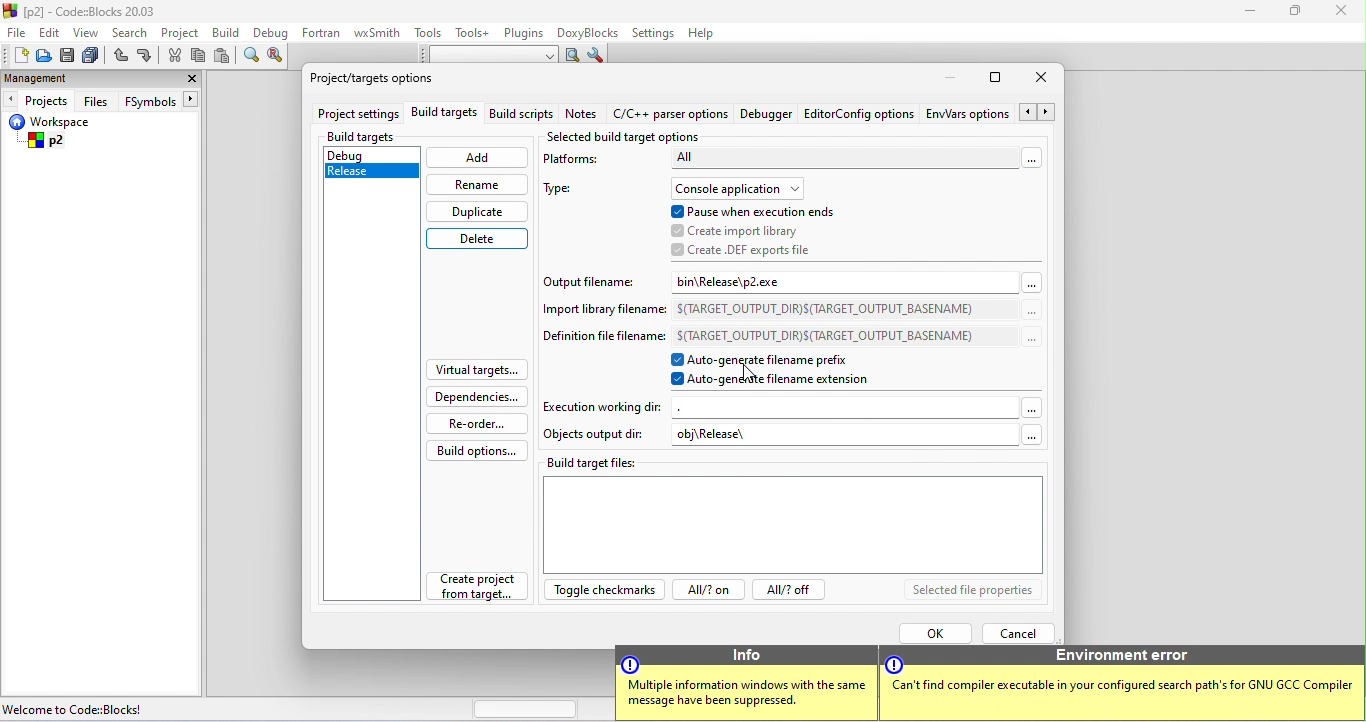  What do you see at coordinates (489, 56) in the screenshot?
I see `text to search` at bounding box center [489, 56].